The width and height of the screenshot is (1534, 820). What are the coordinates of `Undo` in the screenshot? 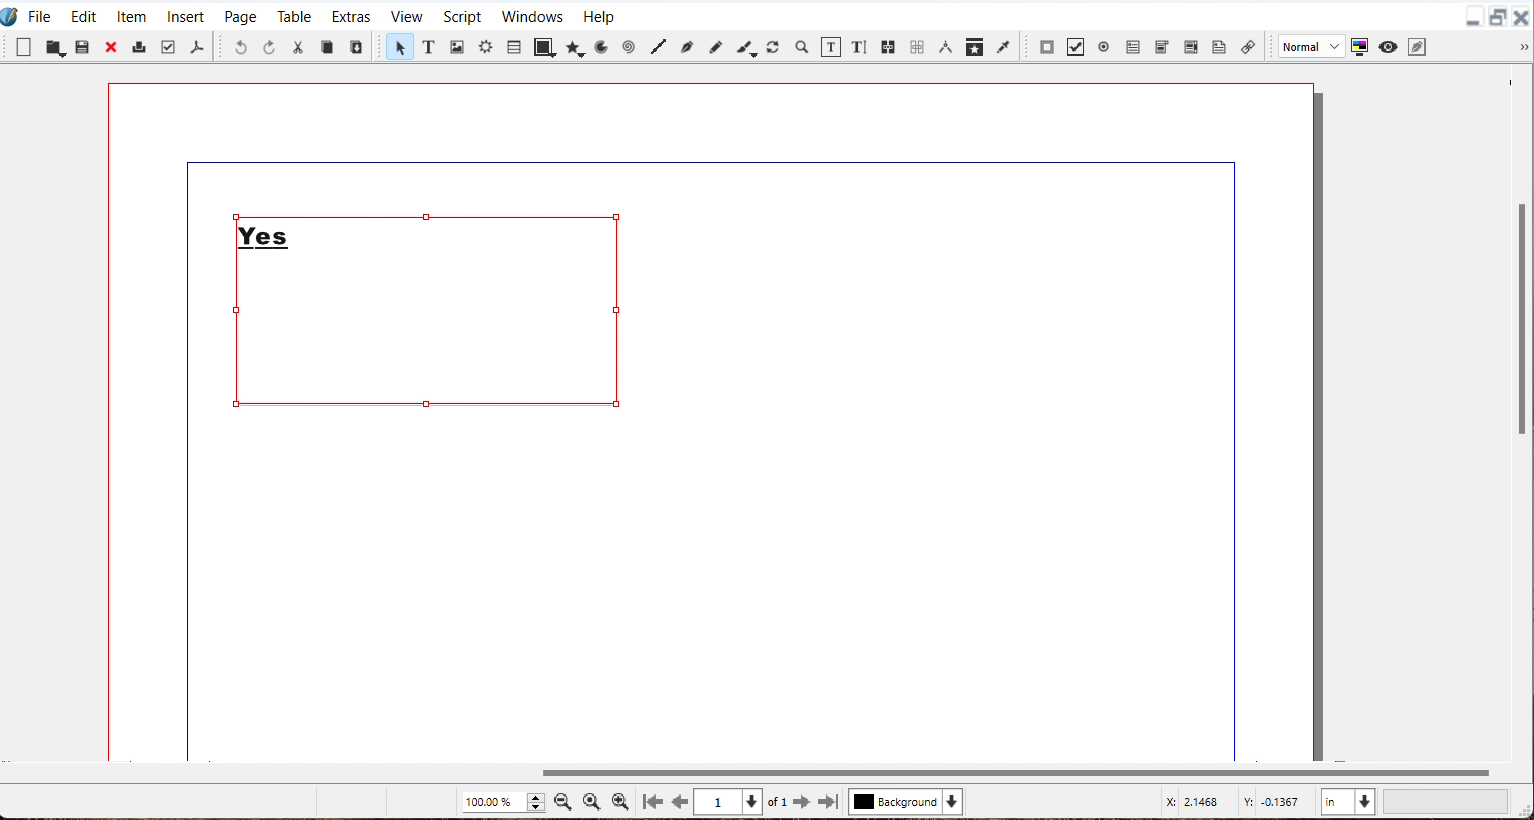 It's located at (241, 47).